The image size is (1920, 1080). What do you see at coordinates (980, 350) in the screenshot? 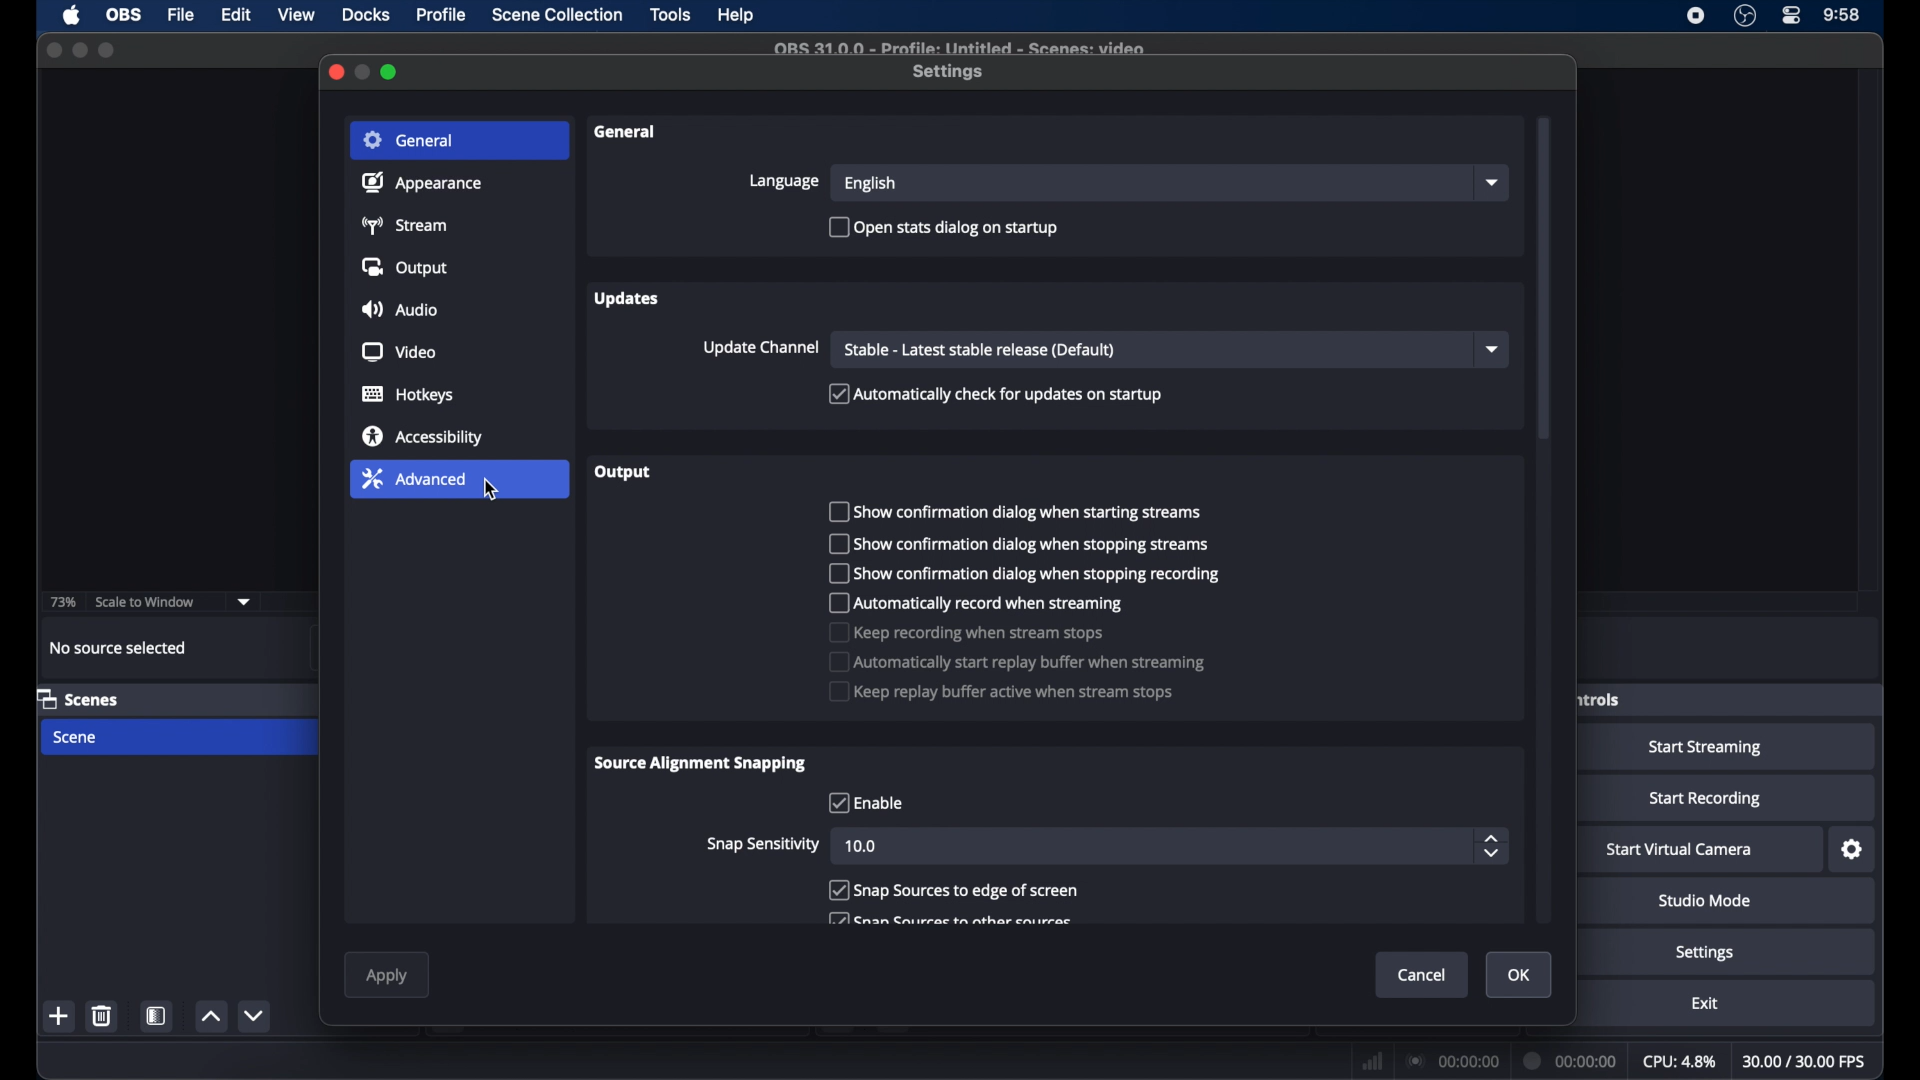
I see `stable` at bounding box center [980, 350].